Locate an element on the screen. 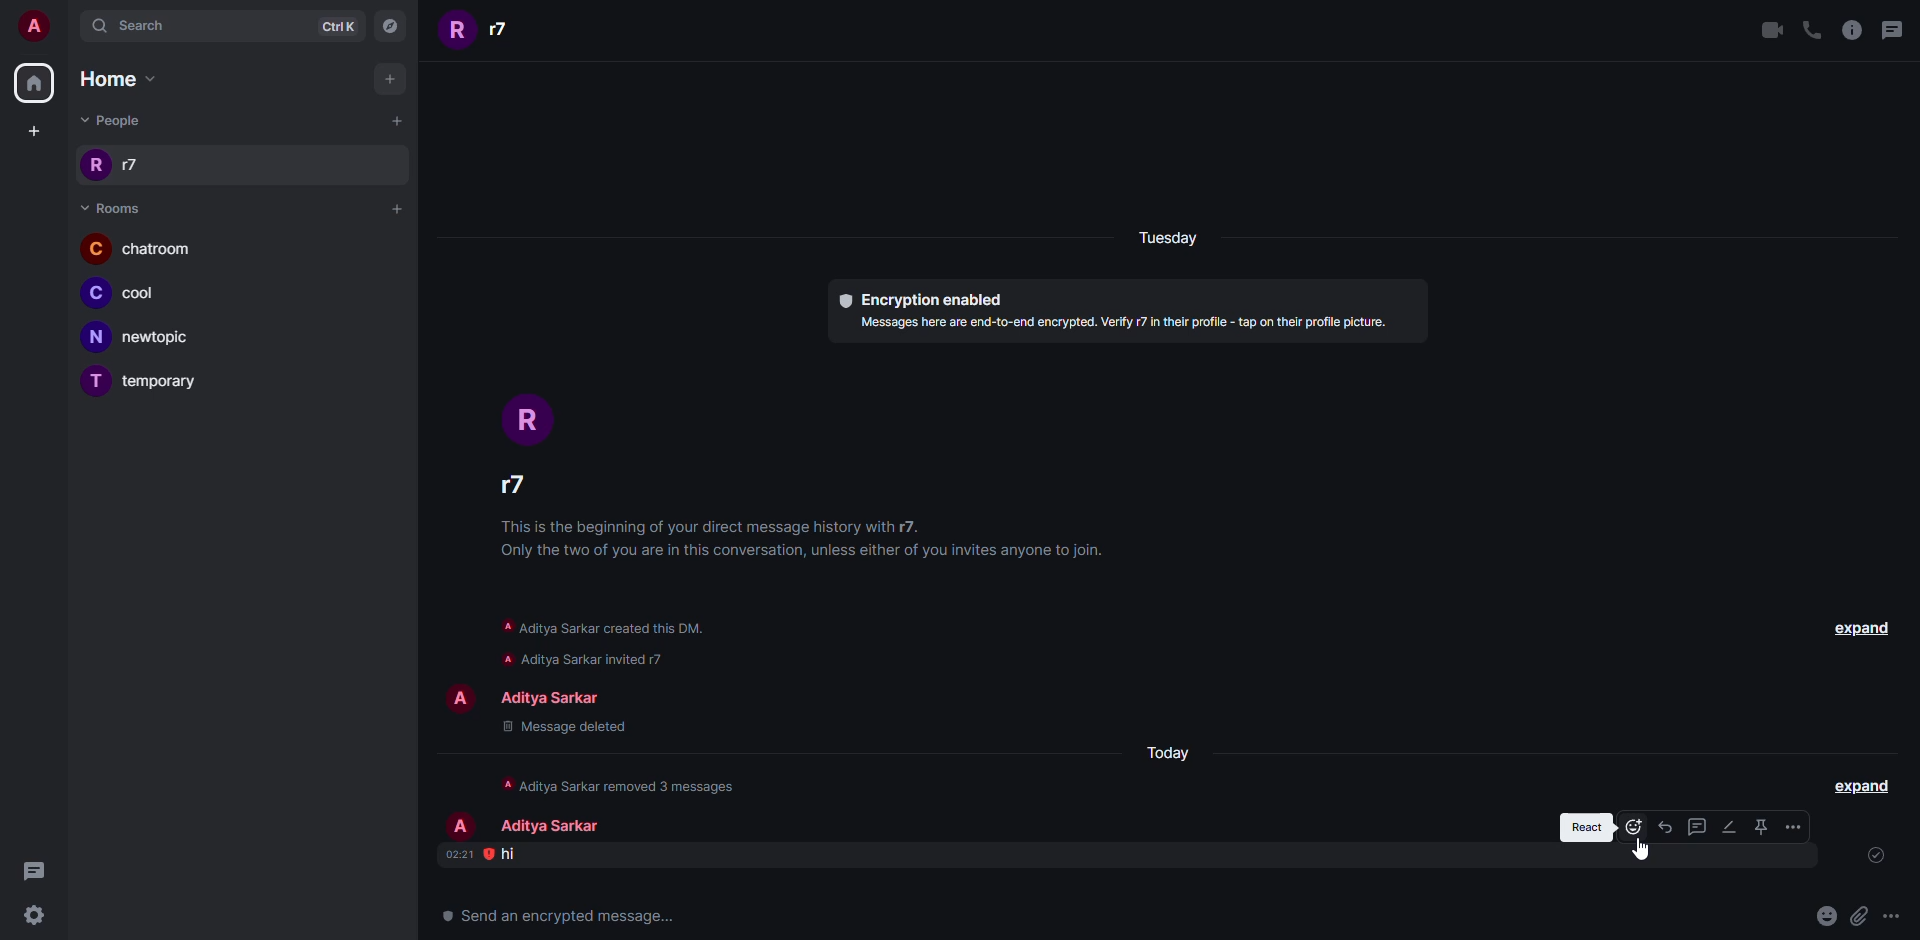 The width and height of the screenshot is (1920, 940). thread is located at coordinates (1695, 826).